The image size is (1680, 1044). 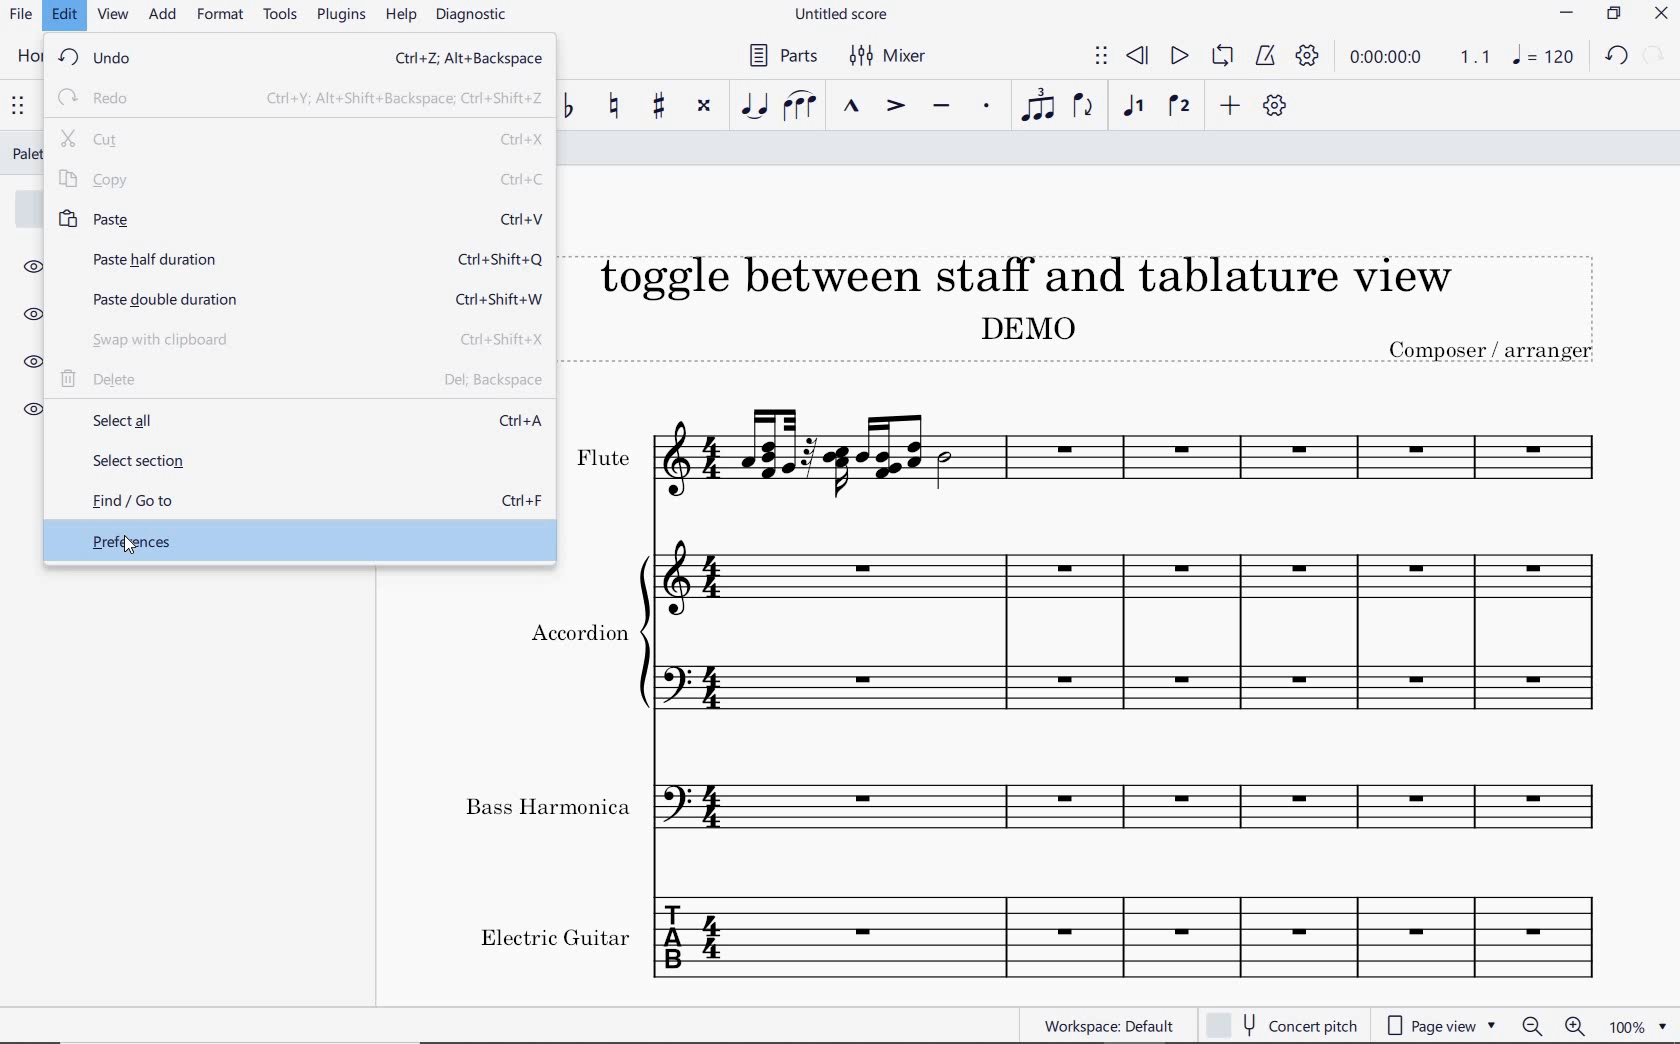 What do you see at coordinates (1229, 107) in the screenshot?
I see `add` at bounding box center [1229, 107].